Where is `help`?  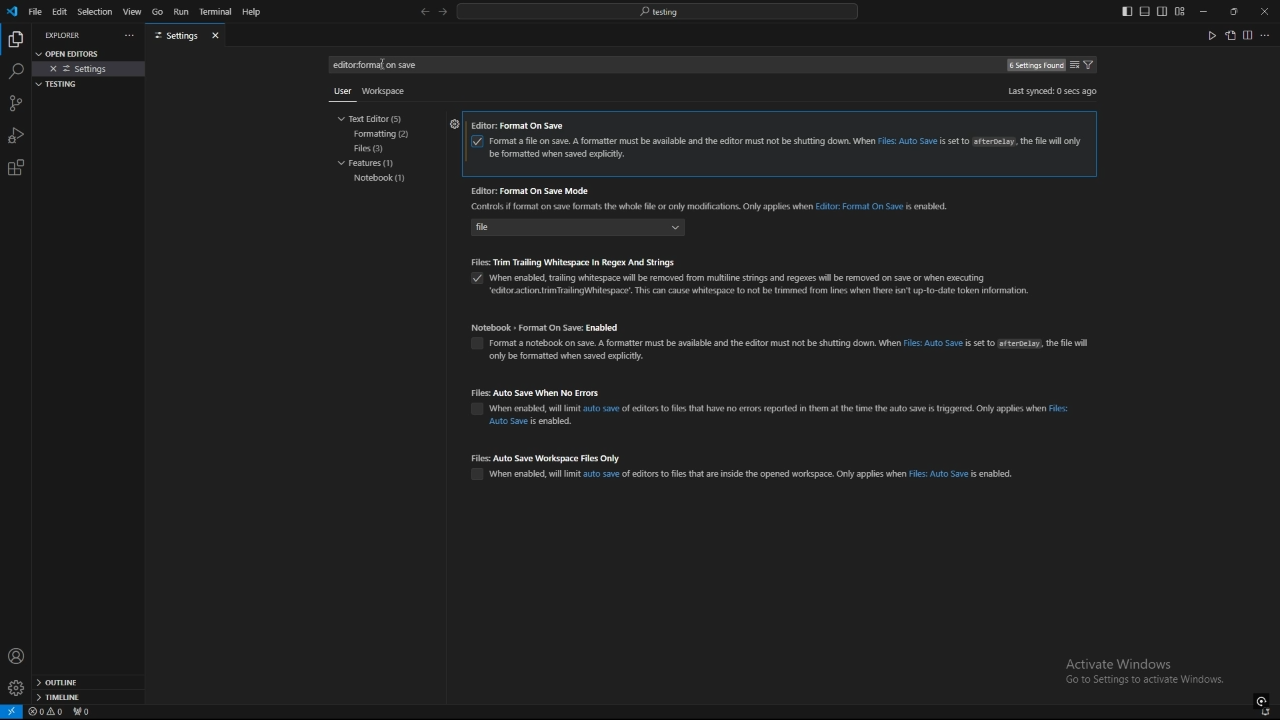
help is located at coordinates (257, 12).